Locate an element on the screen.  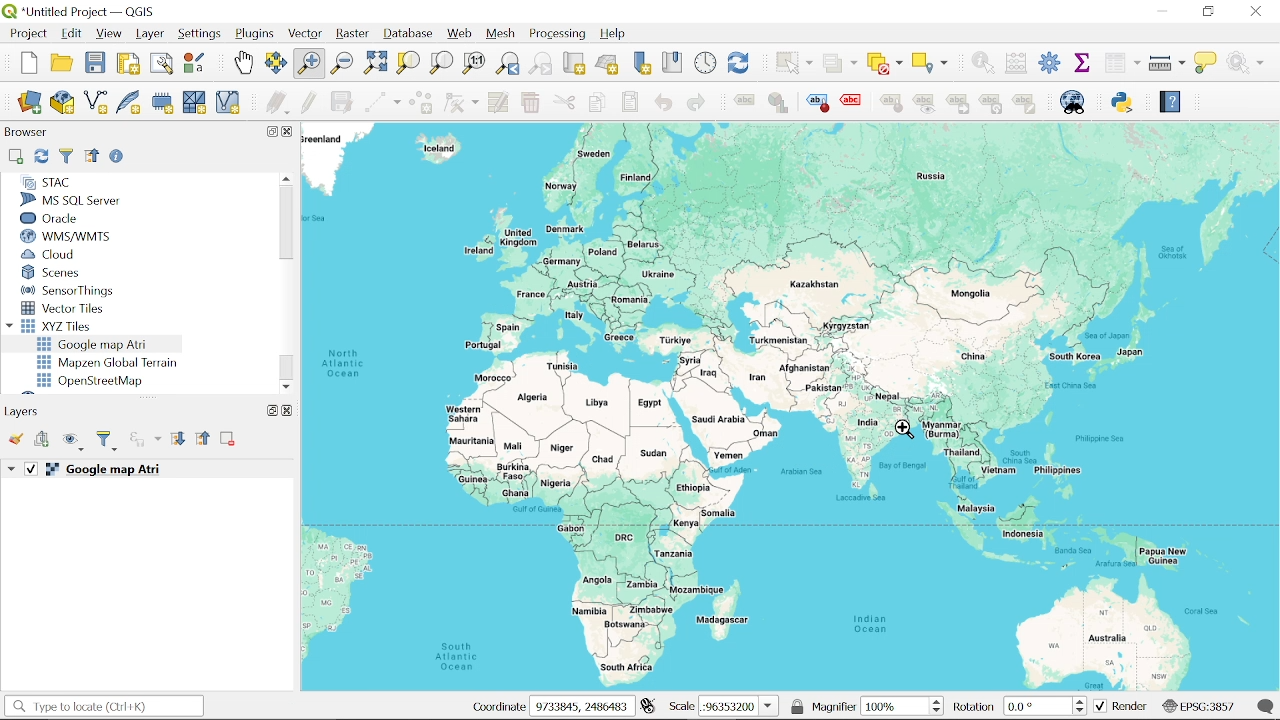
Temporal control panel is located at coordinates (706, 63).